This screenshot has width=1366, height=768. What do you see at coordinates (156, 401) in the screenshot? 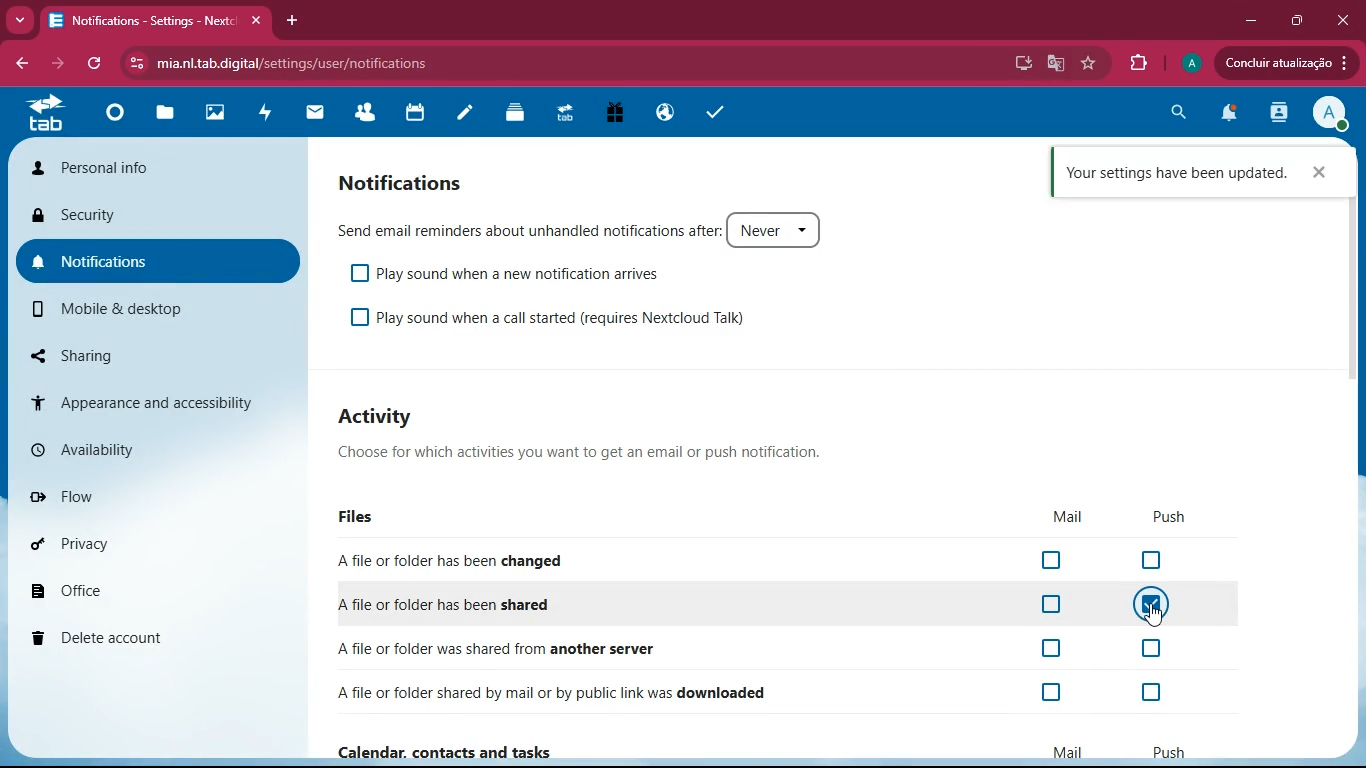
I see `appearance` at bounding box center [156, 401].